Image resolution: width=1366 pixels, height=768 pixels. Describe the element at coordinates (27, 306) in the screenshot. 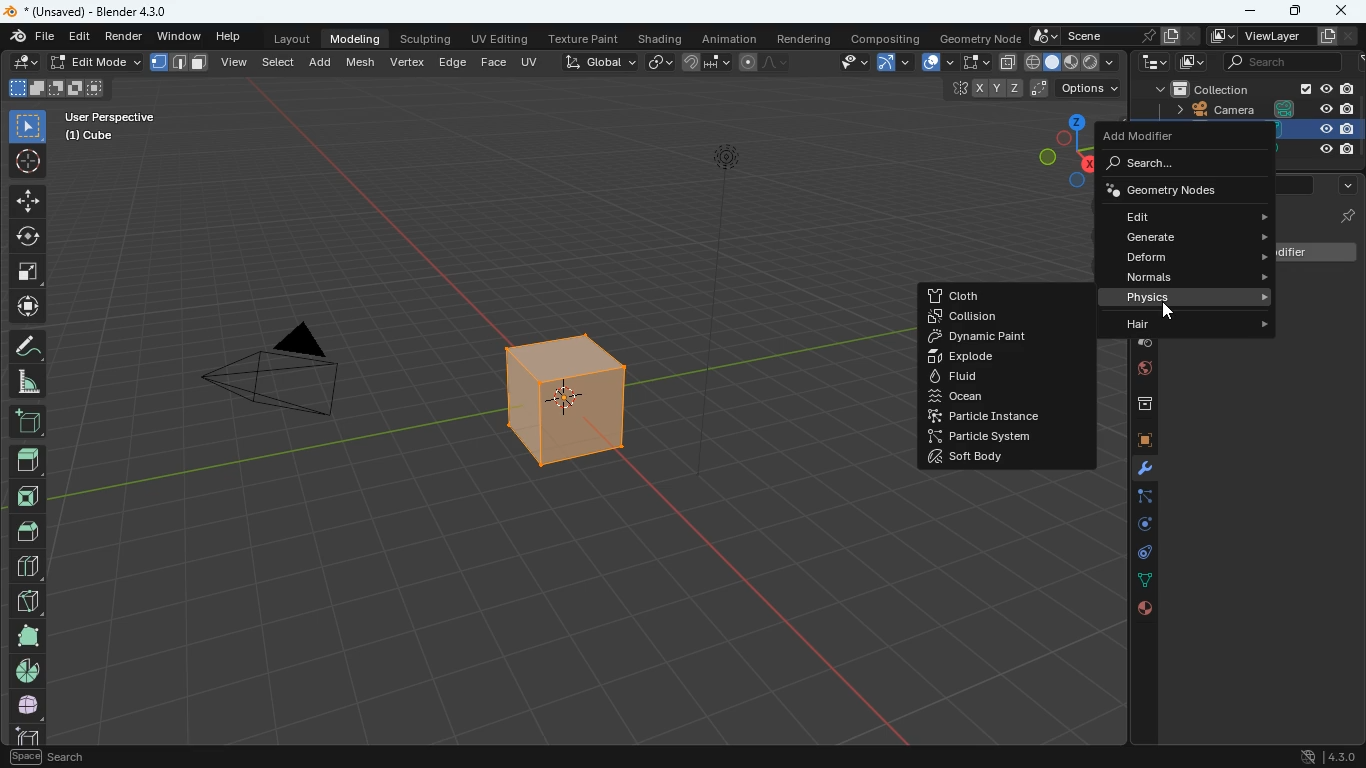

I see `move` at that location.